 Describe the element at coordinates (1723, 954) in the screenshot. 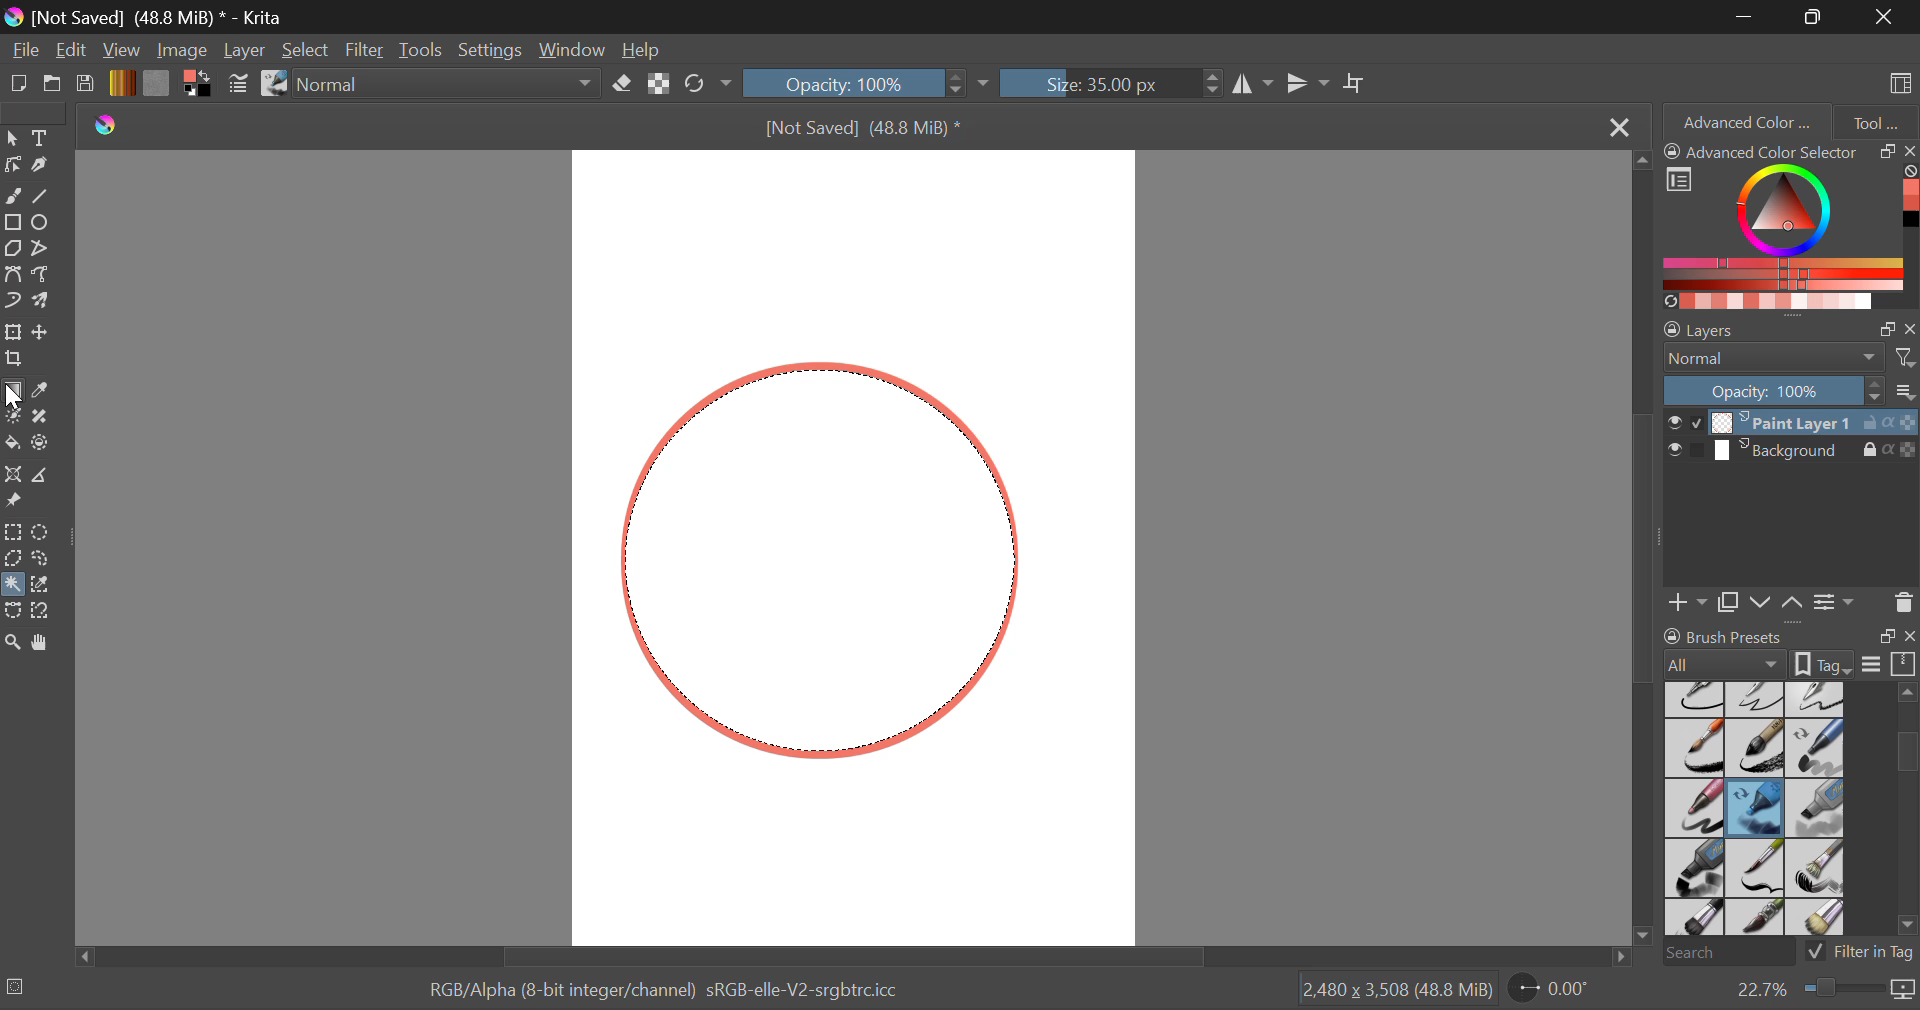

I see `Search` at that location.